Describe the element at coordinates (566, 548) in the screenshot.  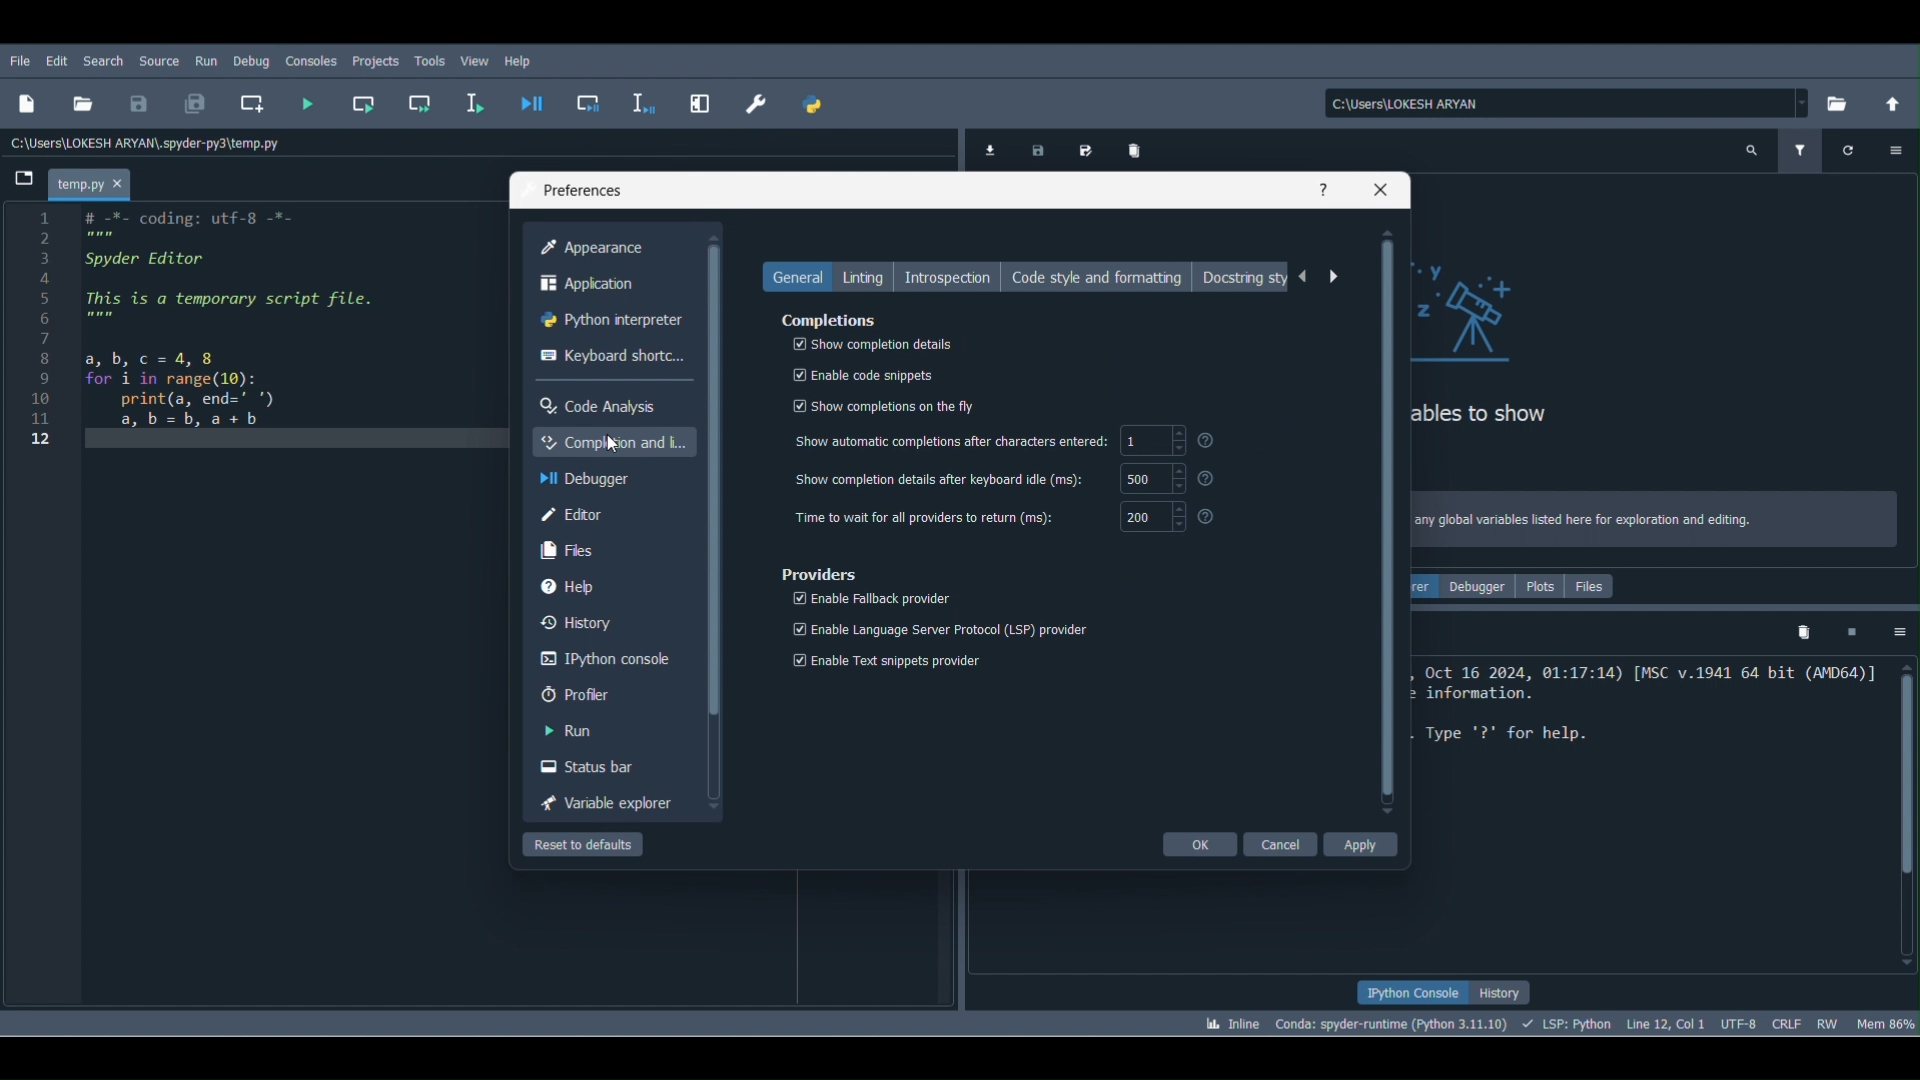
I see `Files` at that location.